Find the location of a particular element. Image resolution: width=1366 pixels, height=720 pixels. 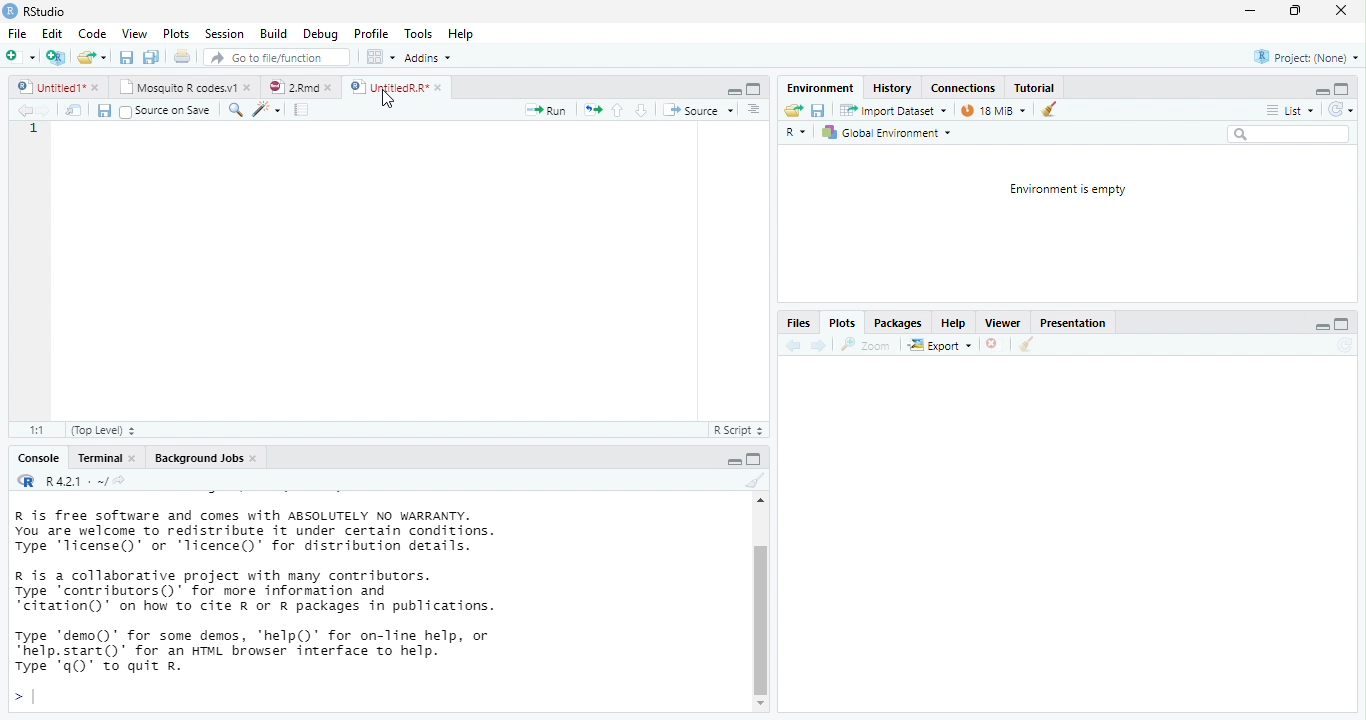

maximize is located at coordinates (754, 89).